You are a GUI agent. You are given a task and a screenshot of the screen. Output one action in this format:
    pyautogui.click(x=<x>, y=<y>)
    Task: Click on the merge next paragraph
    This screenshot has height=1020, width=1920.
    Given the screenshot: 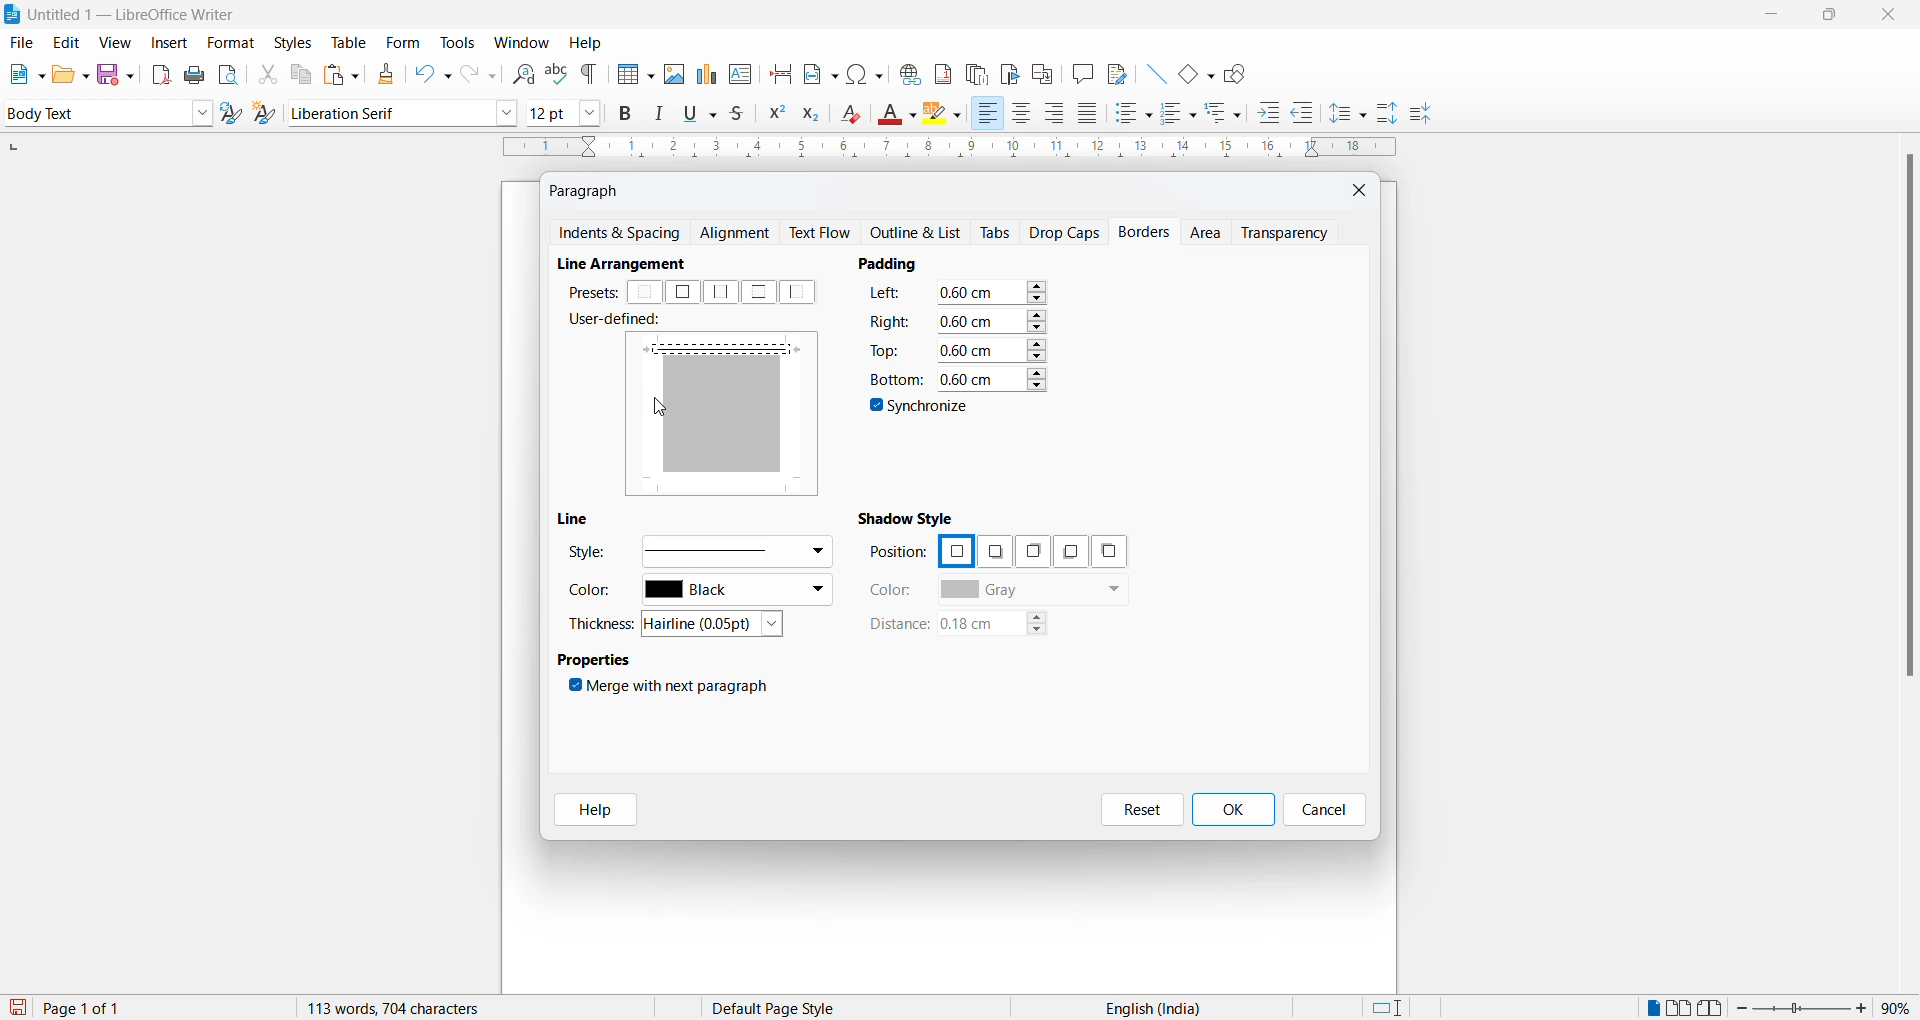 What is the action you would take?
    pyautogui.click(x=673, y=689)
    